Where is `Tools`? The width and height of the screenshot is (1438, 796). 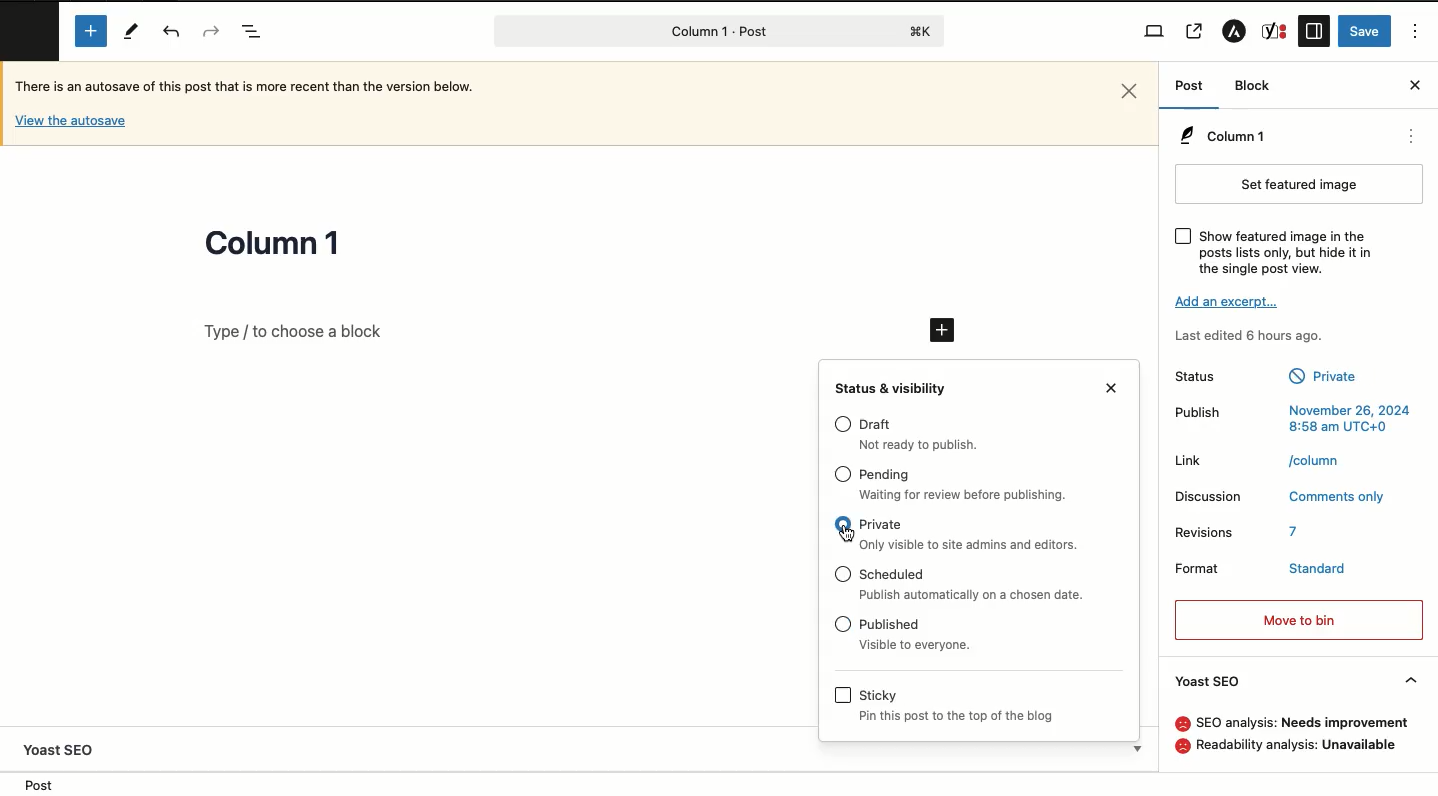 Tools is located at coordinates (134, 34).